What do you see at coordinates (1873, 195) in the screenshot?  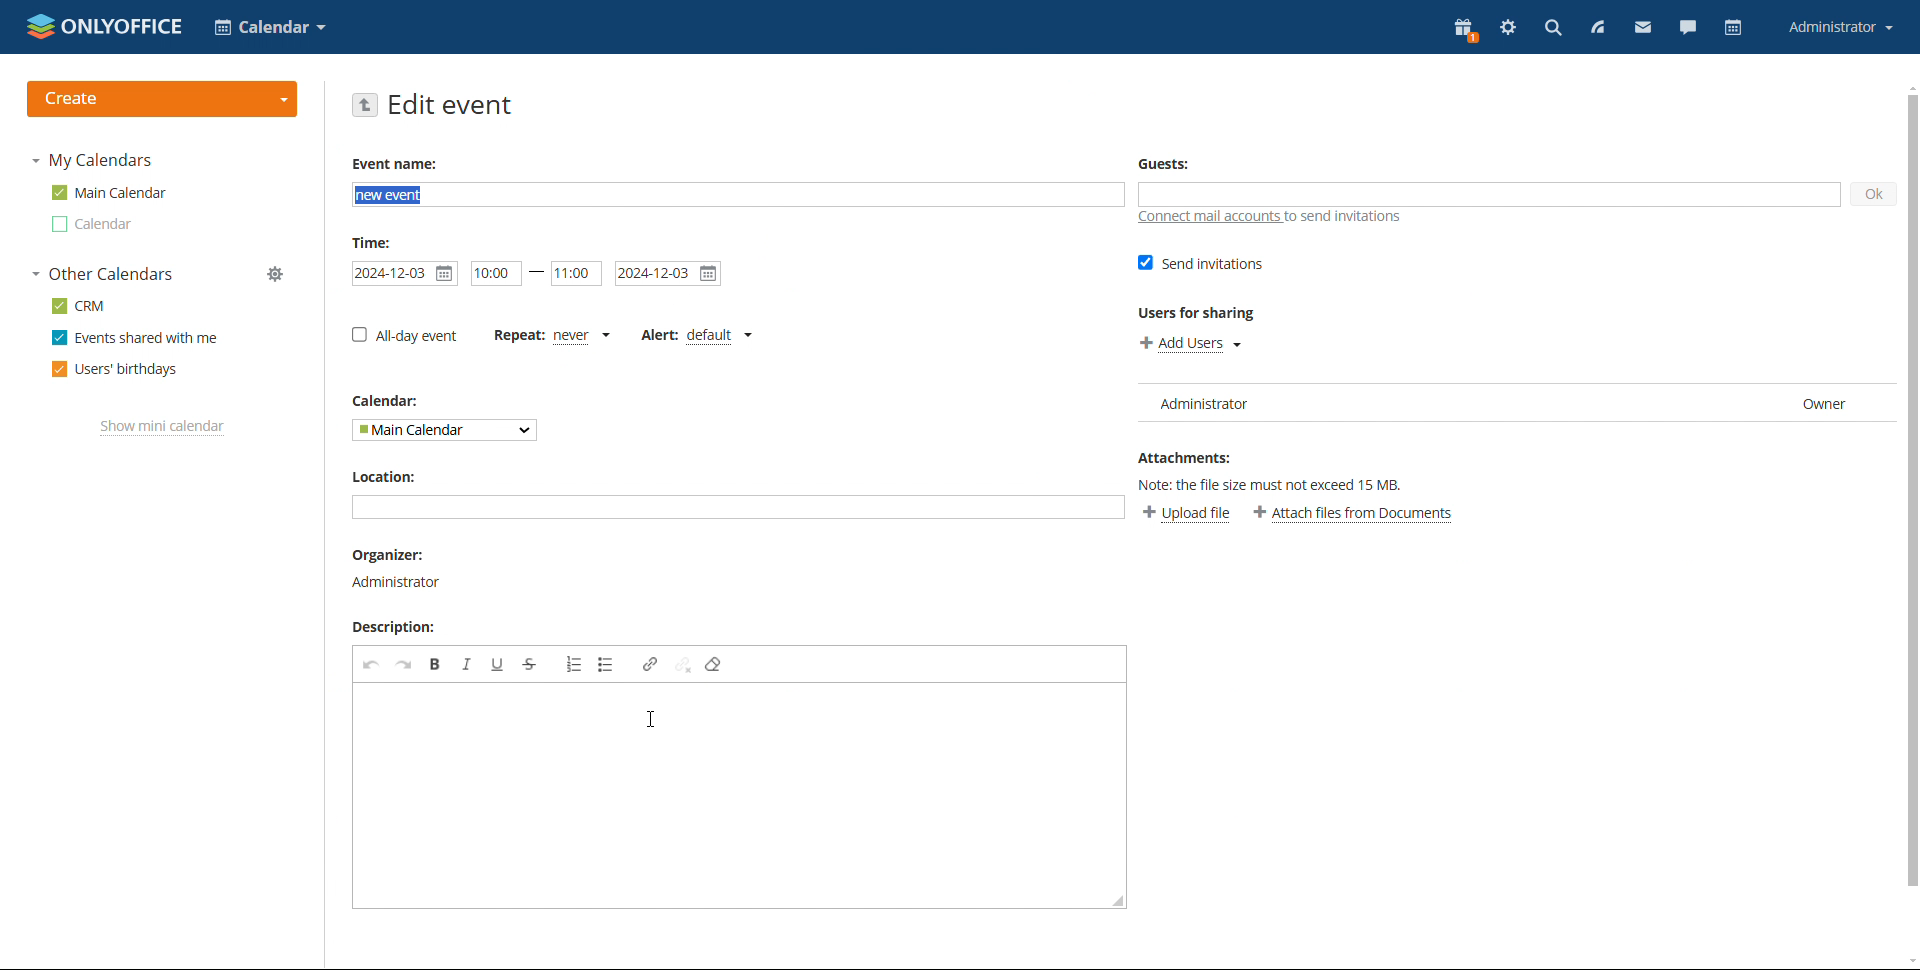 I see `ok` at bounding box center [1873, 195].